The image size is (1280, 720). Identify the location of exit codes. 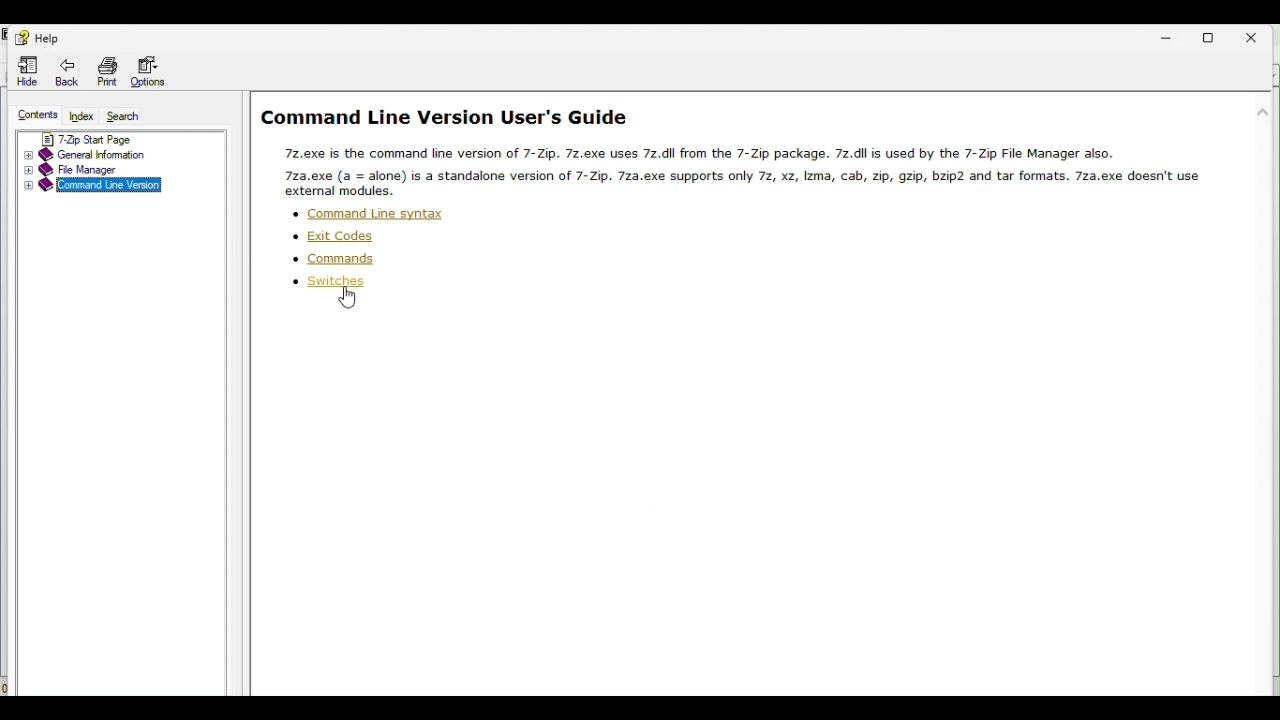
(333, 236).